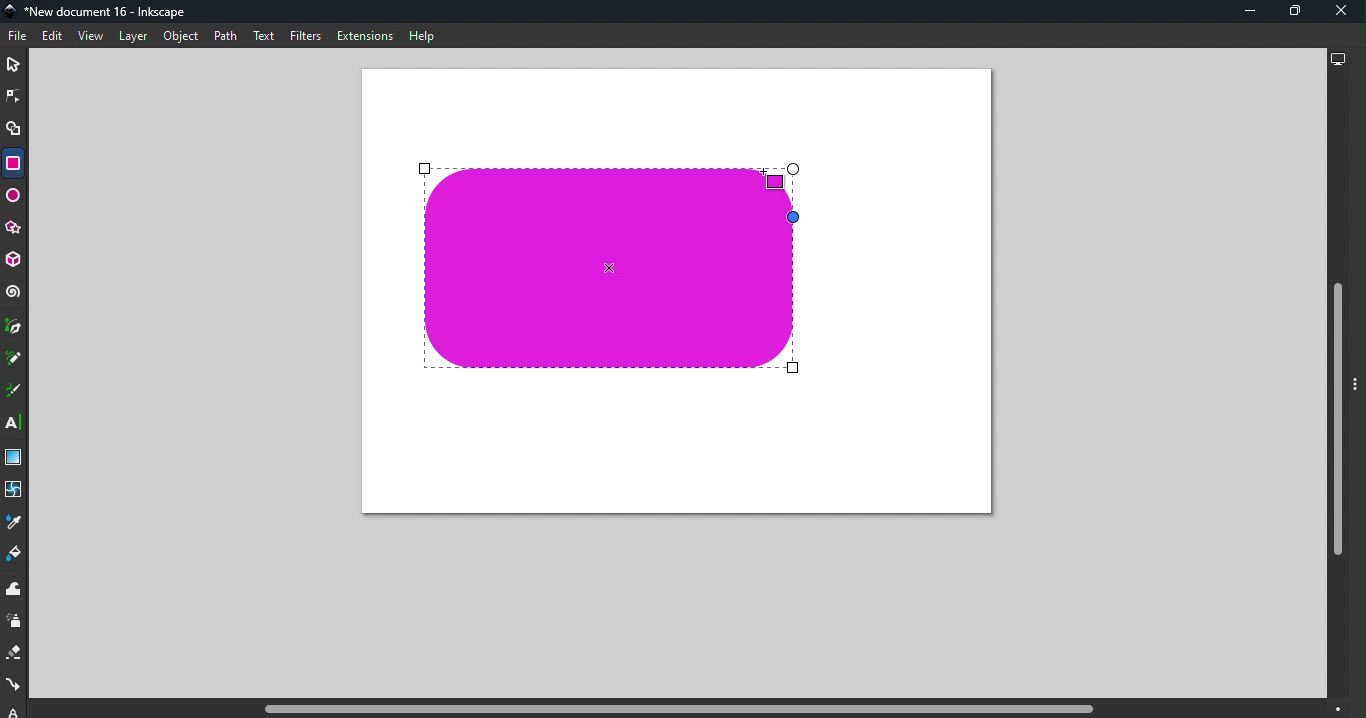 This screenshot has height=718, width=1366. What do you see at coordinates (17, 357) in the screenshot?
I see `Pencil tool` at bounding box center [17, 357].